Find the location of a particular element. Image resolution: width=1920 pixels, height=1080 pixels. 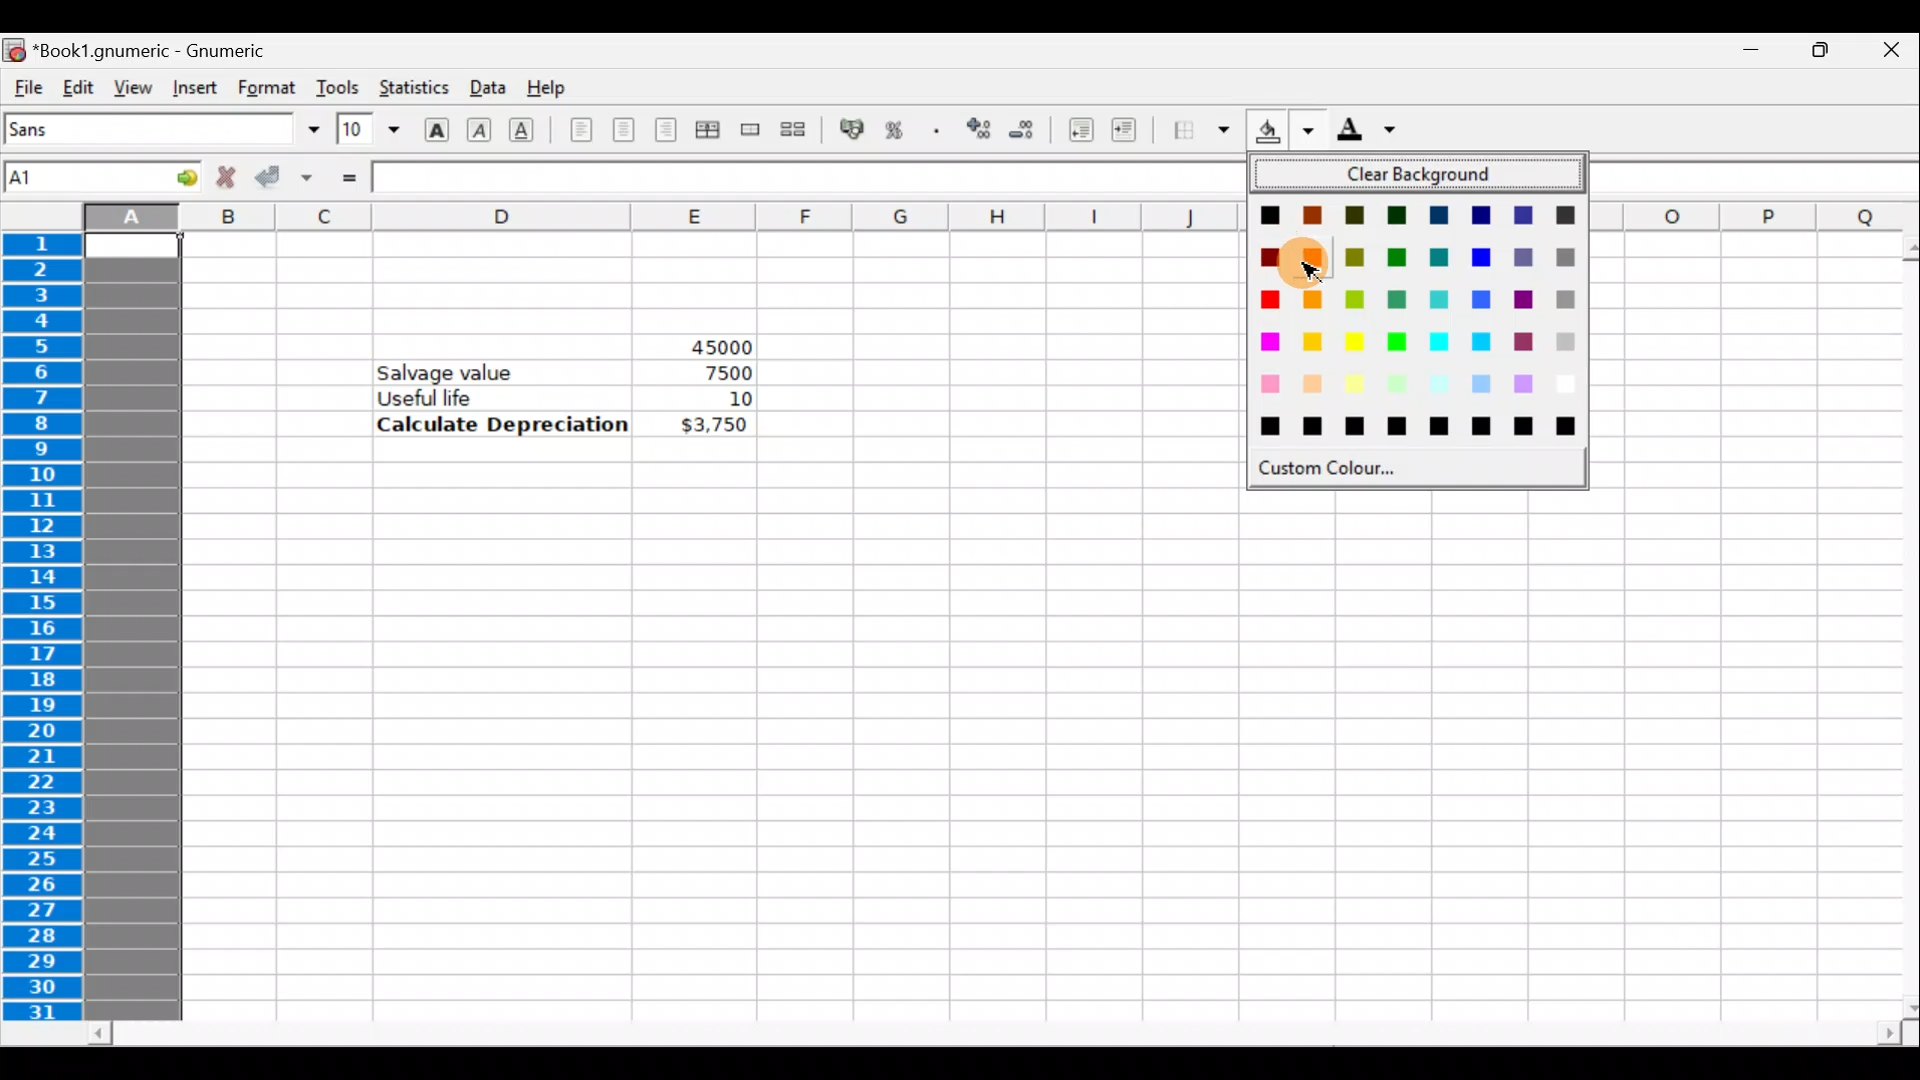

Enter formula is located at coordinates (348, 177).